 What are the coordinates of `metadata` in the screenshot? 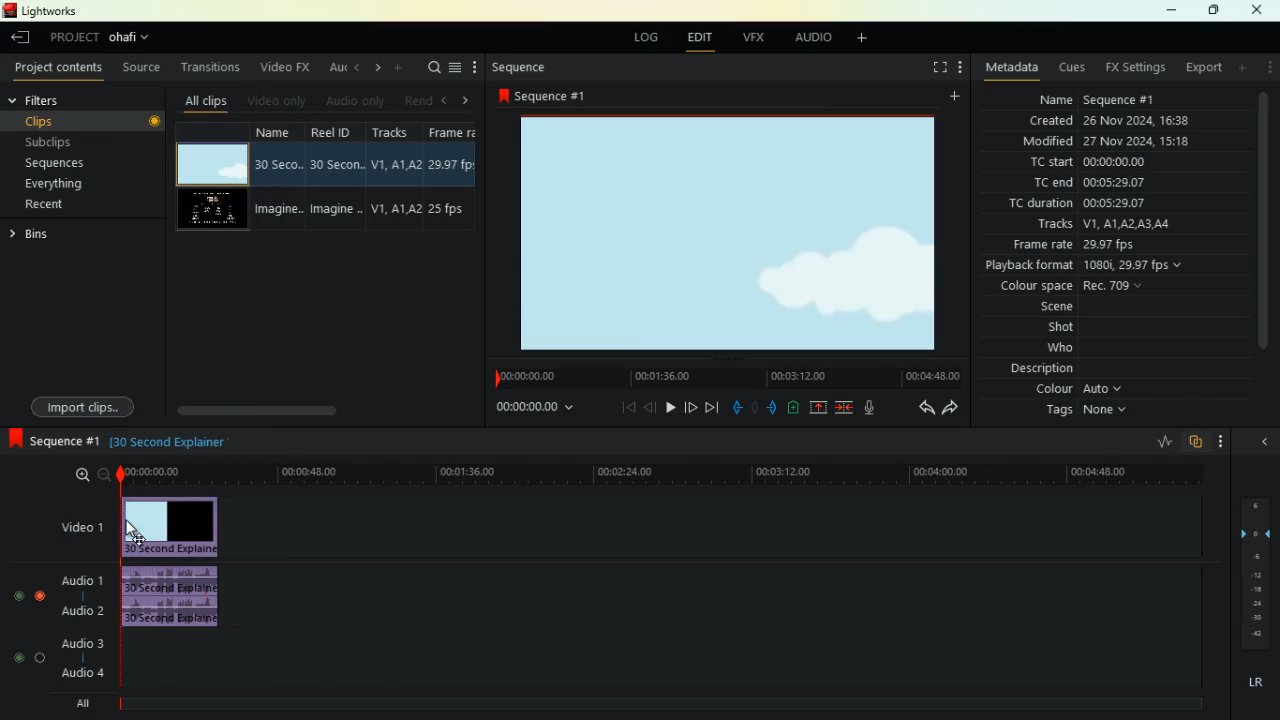 It's located at (1012, 66).